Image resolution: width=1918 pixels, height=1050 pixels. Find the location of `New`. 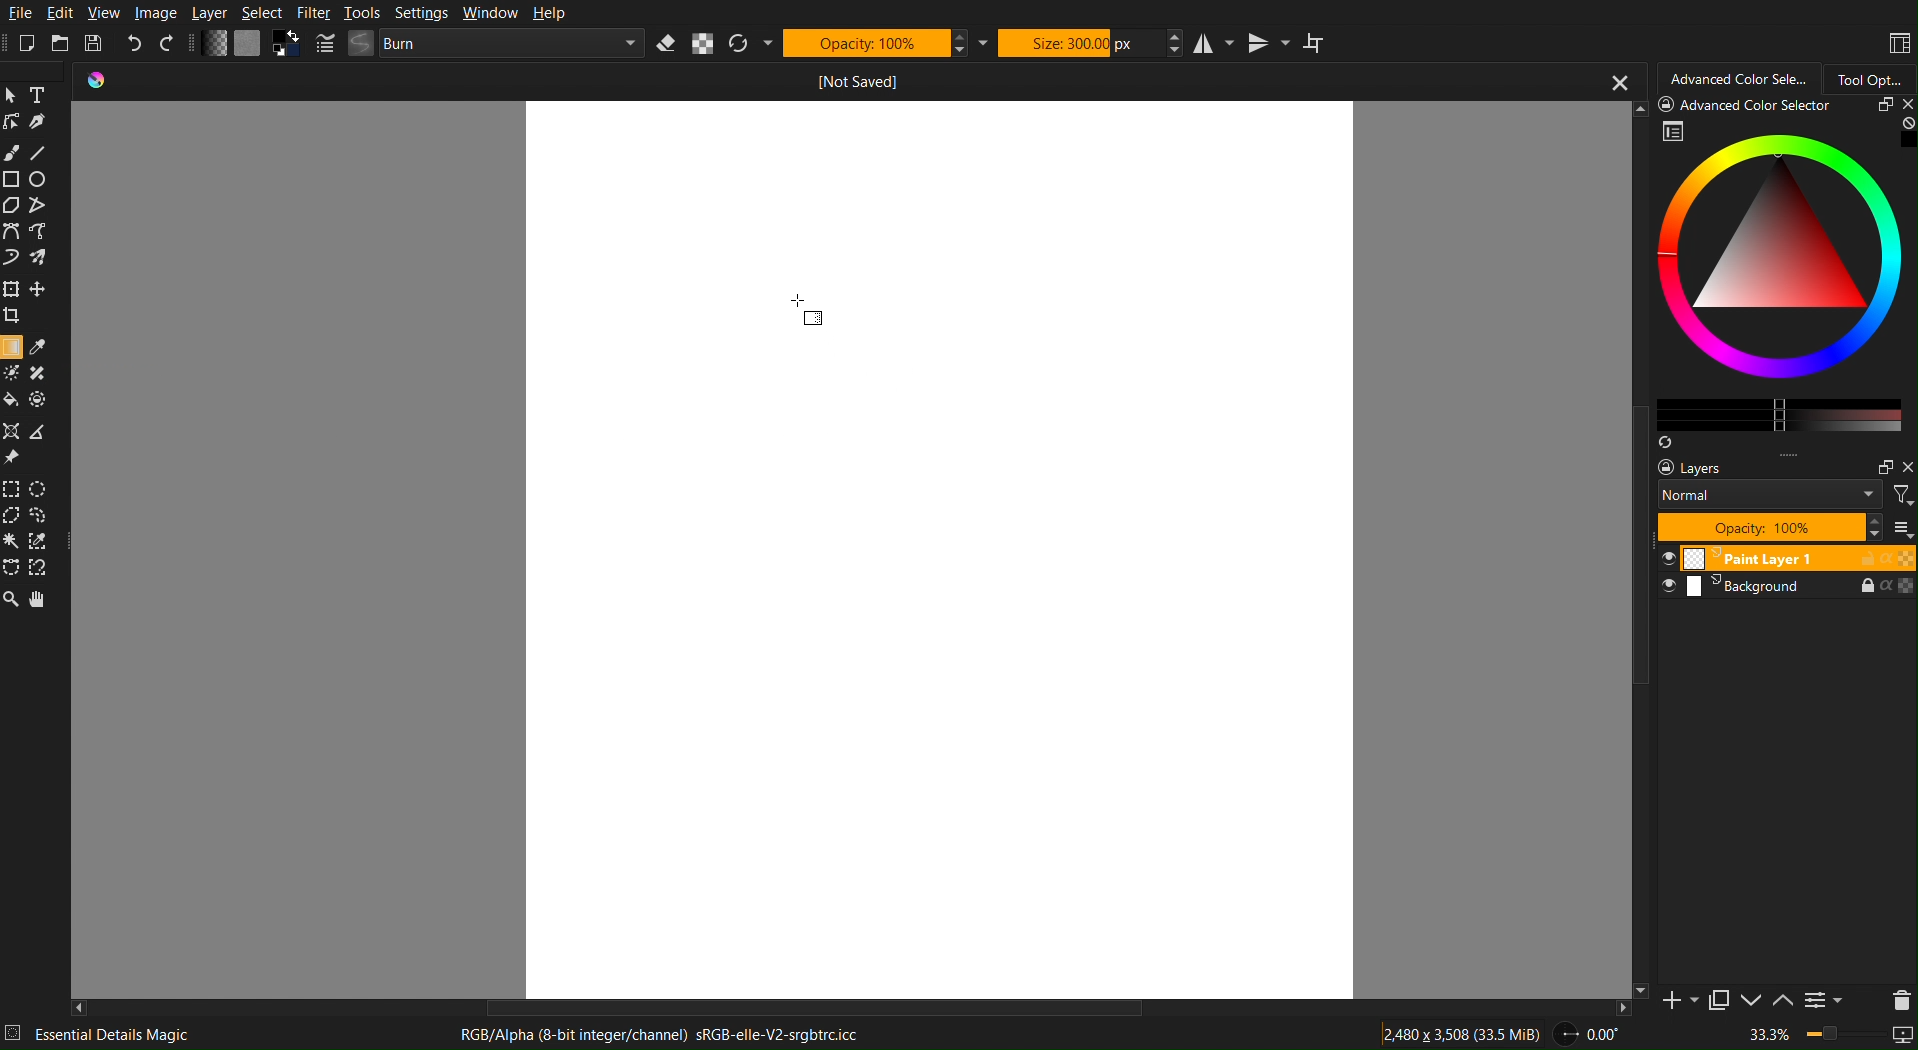

New is located at coordinates (28, 44).